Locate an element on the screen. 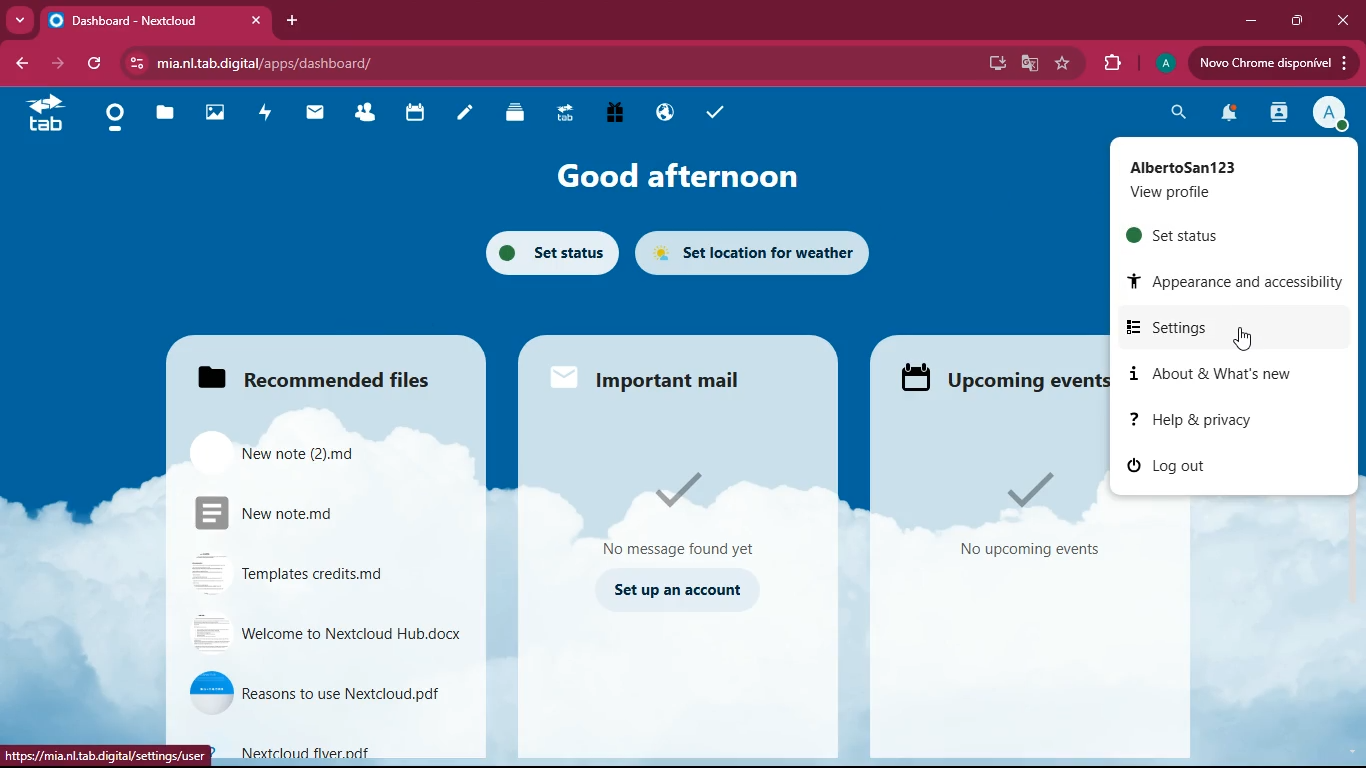  files is located at coordinates (171, 112).